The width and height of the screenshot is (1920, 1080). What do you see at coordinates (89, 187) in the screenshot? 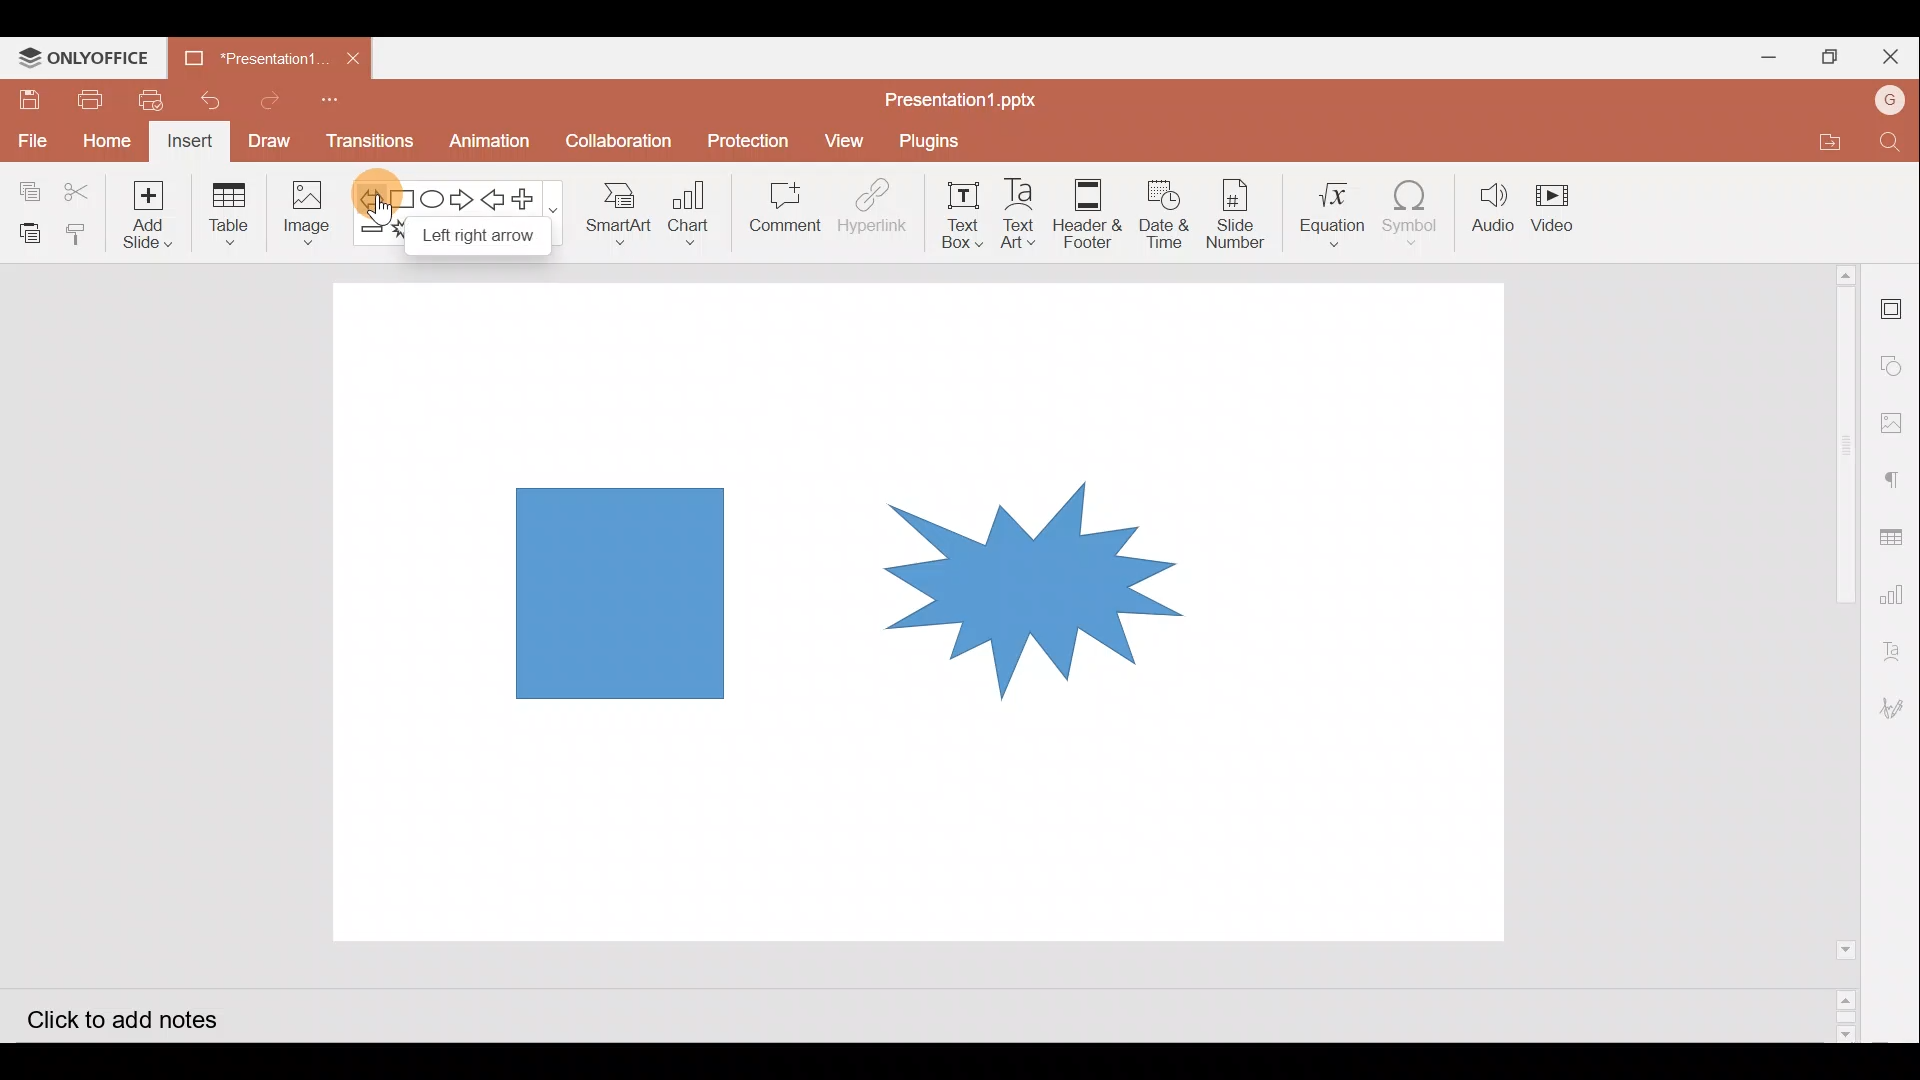
I see `Cut` at bounding box center [89, 187].